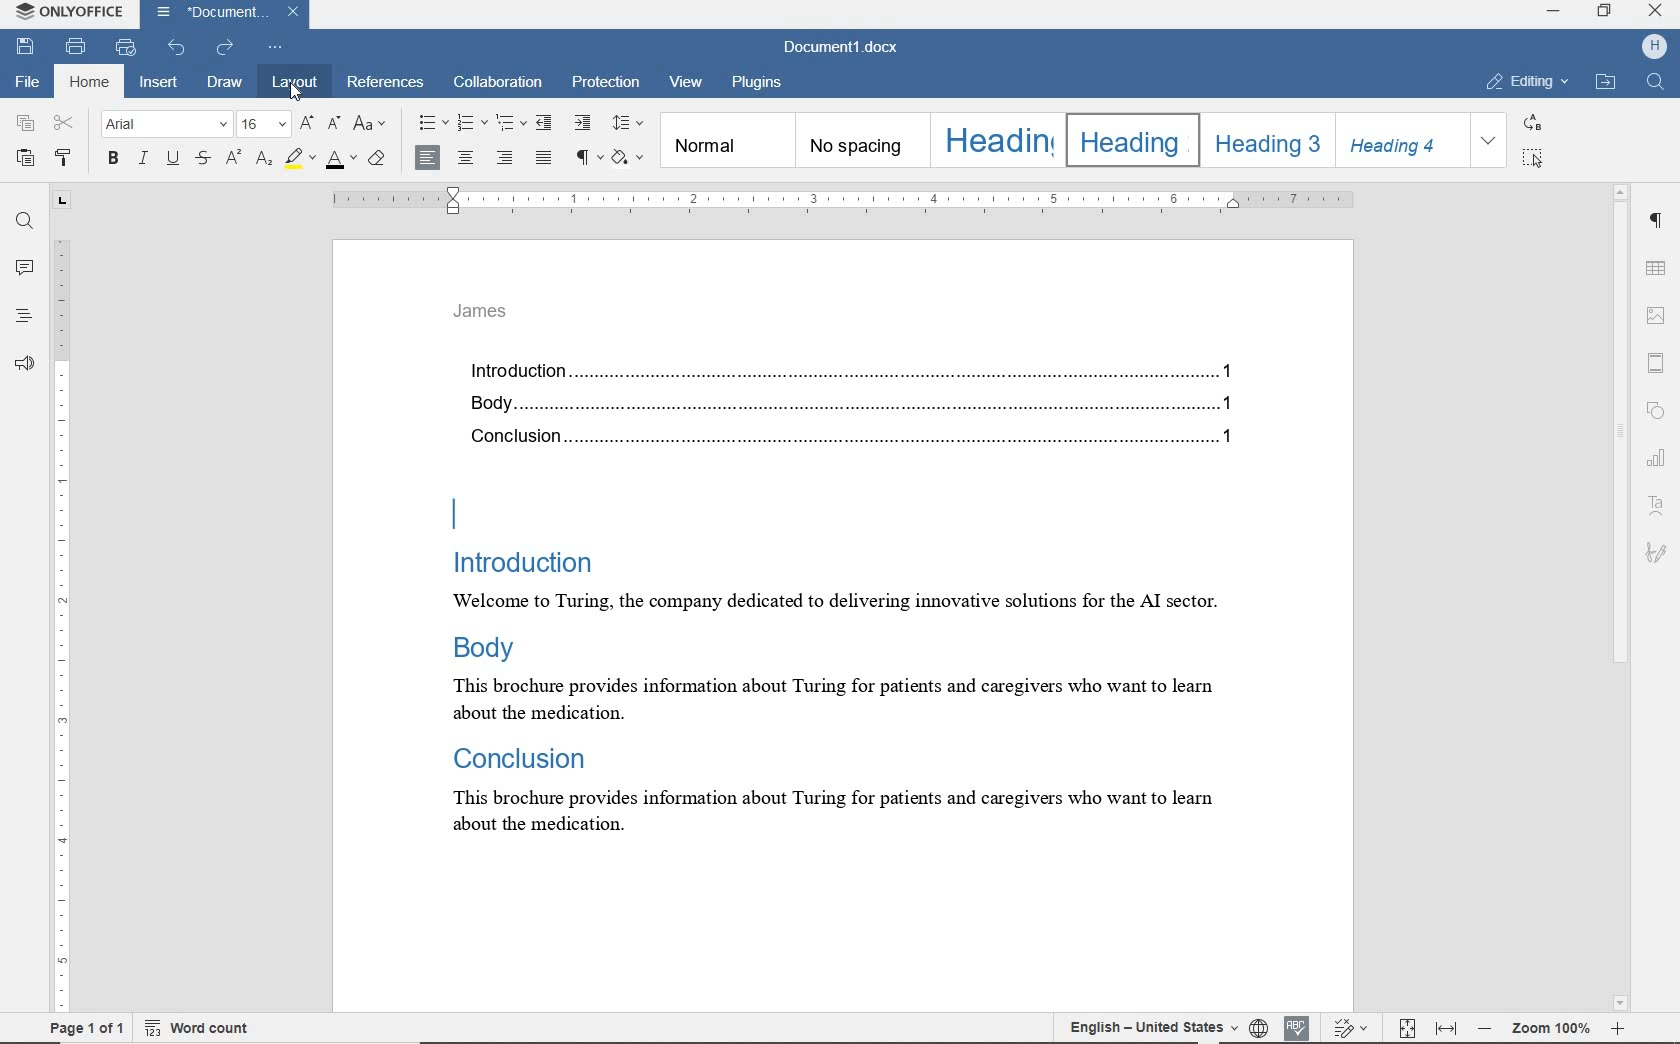  I want to click on HEADING 3, so click(1267, 140).